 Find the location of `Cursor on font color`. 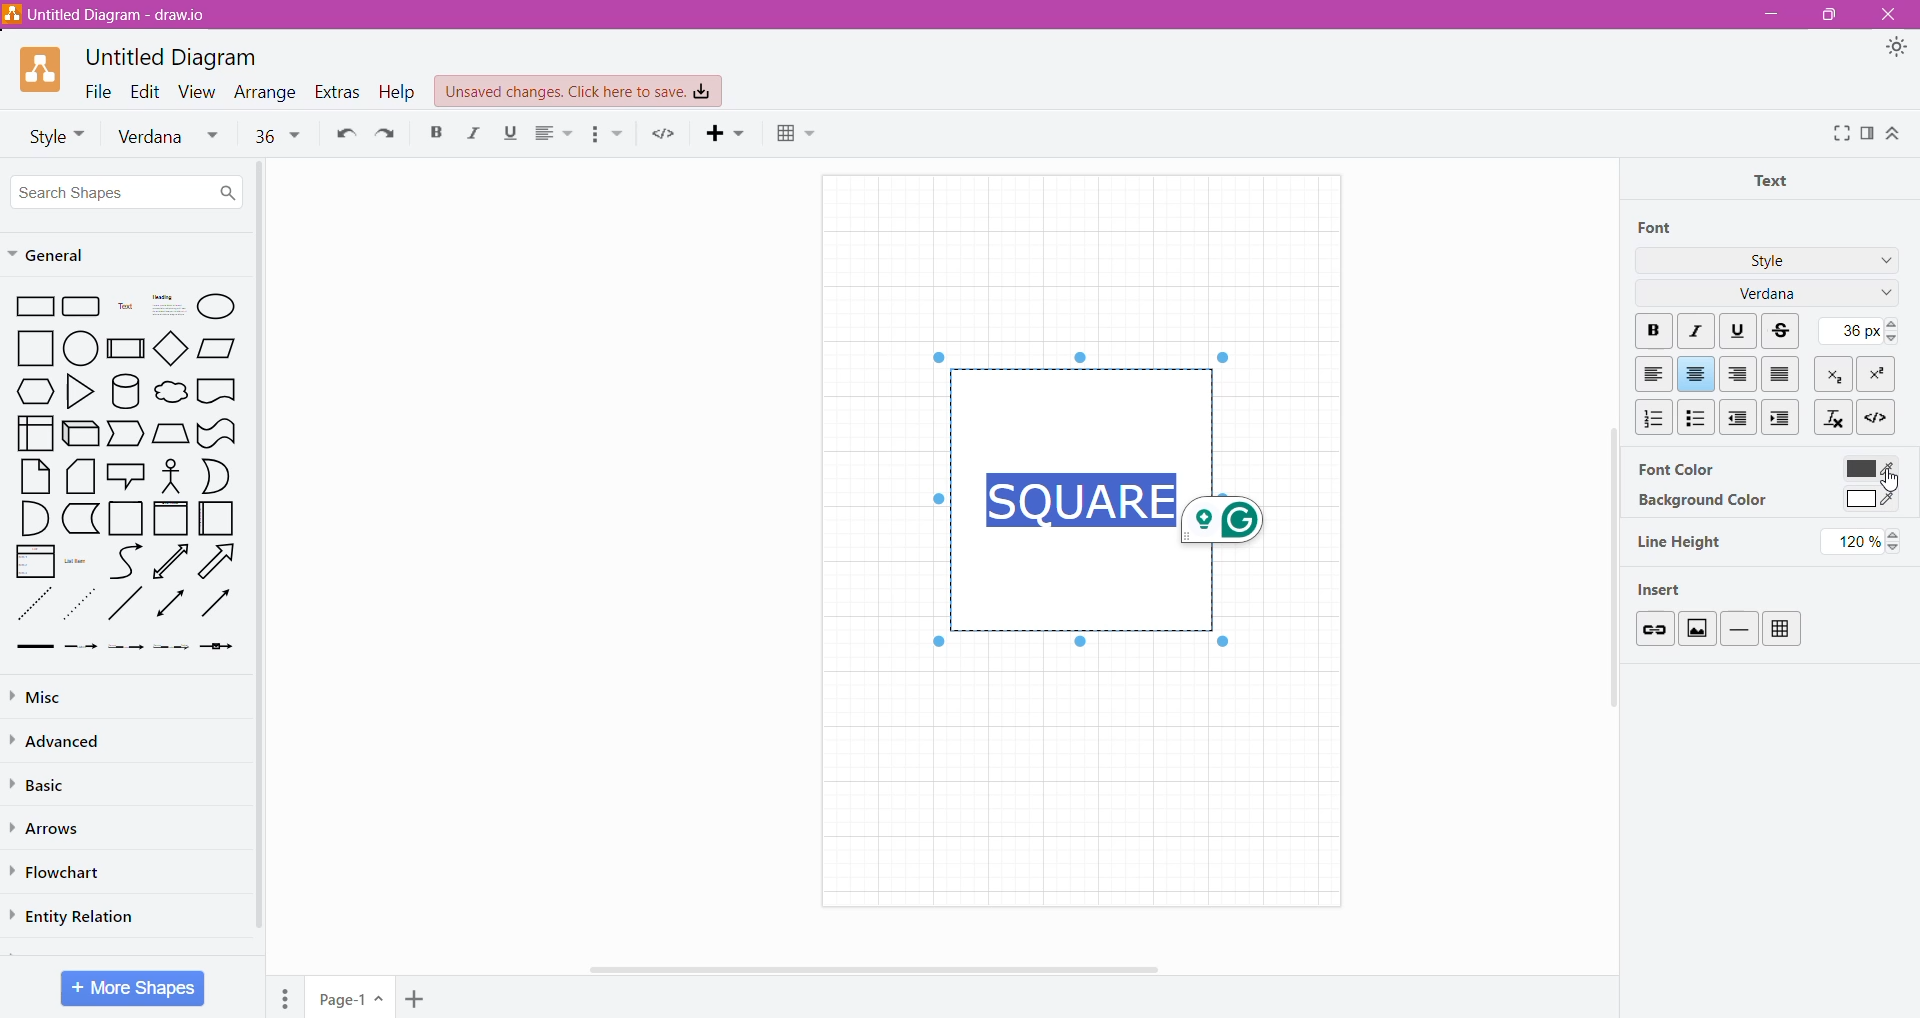

Cursor on font color is located at coordinates (1886, 481).